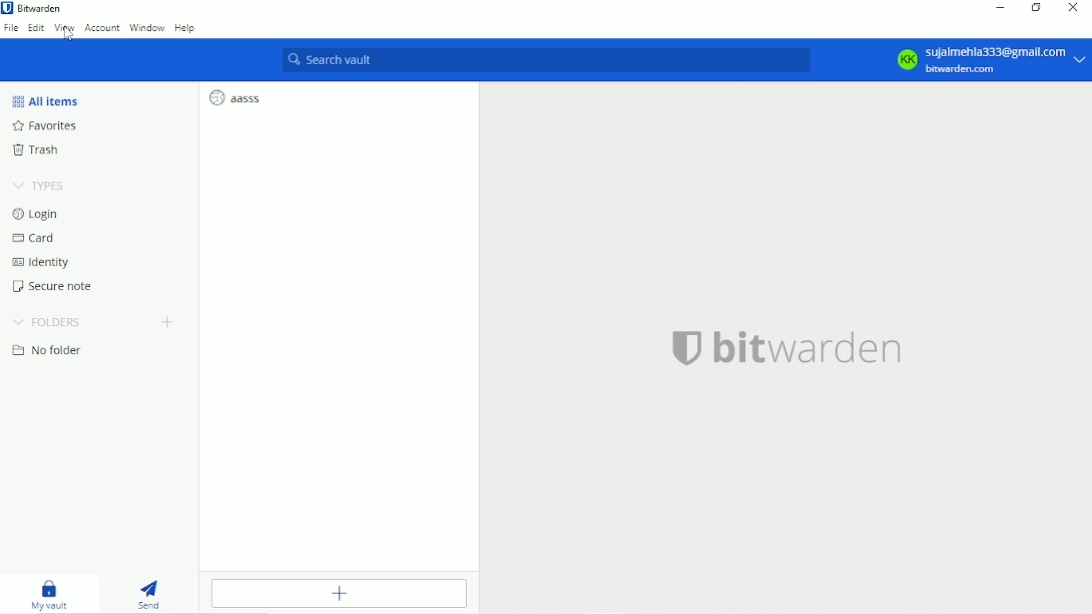 This screenshot has height=614, width=1092. What do you see at coordinates (36, 29) in the screenshot?
I see `Edit` at bounding box center [36, 29].